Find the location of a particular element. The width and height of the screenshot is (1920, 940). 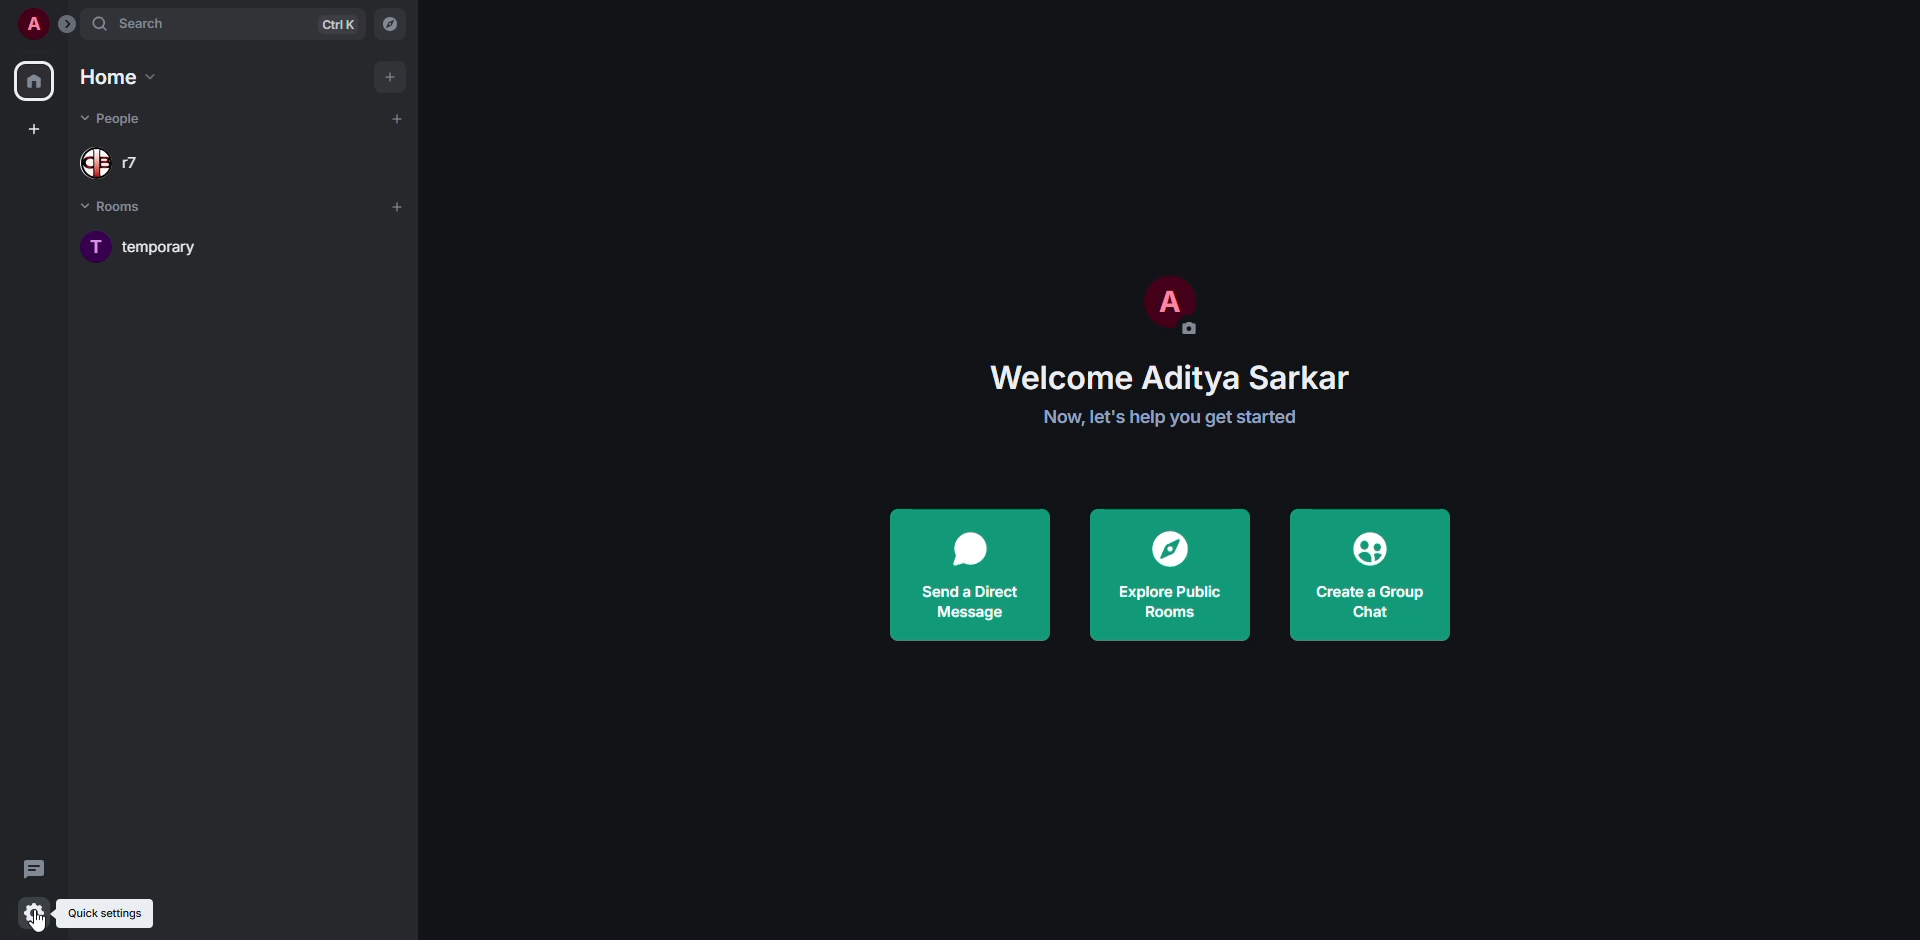

get started is located at coordinates (1179, 418).